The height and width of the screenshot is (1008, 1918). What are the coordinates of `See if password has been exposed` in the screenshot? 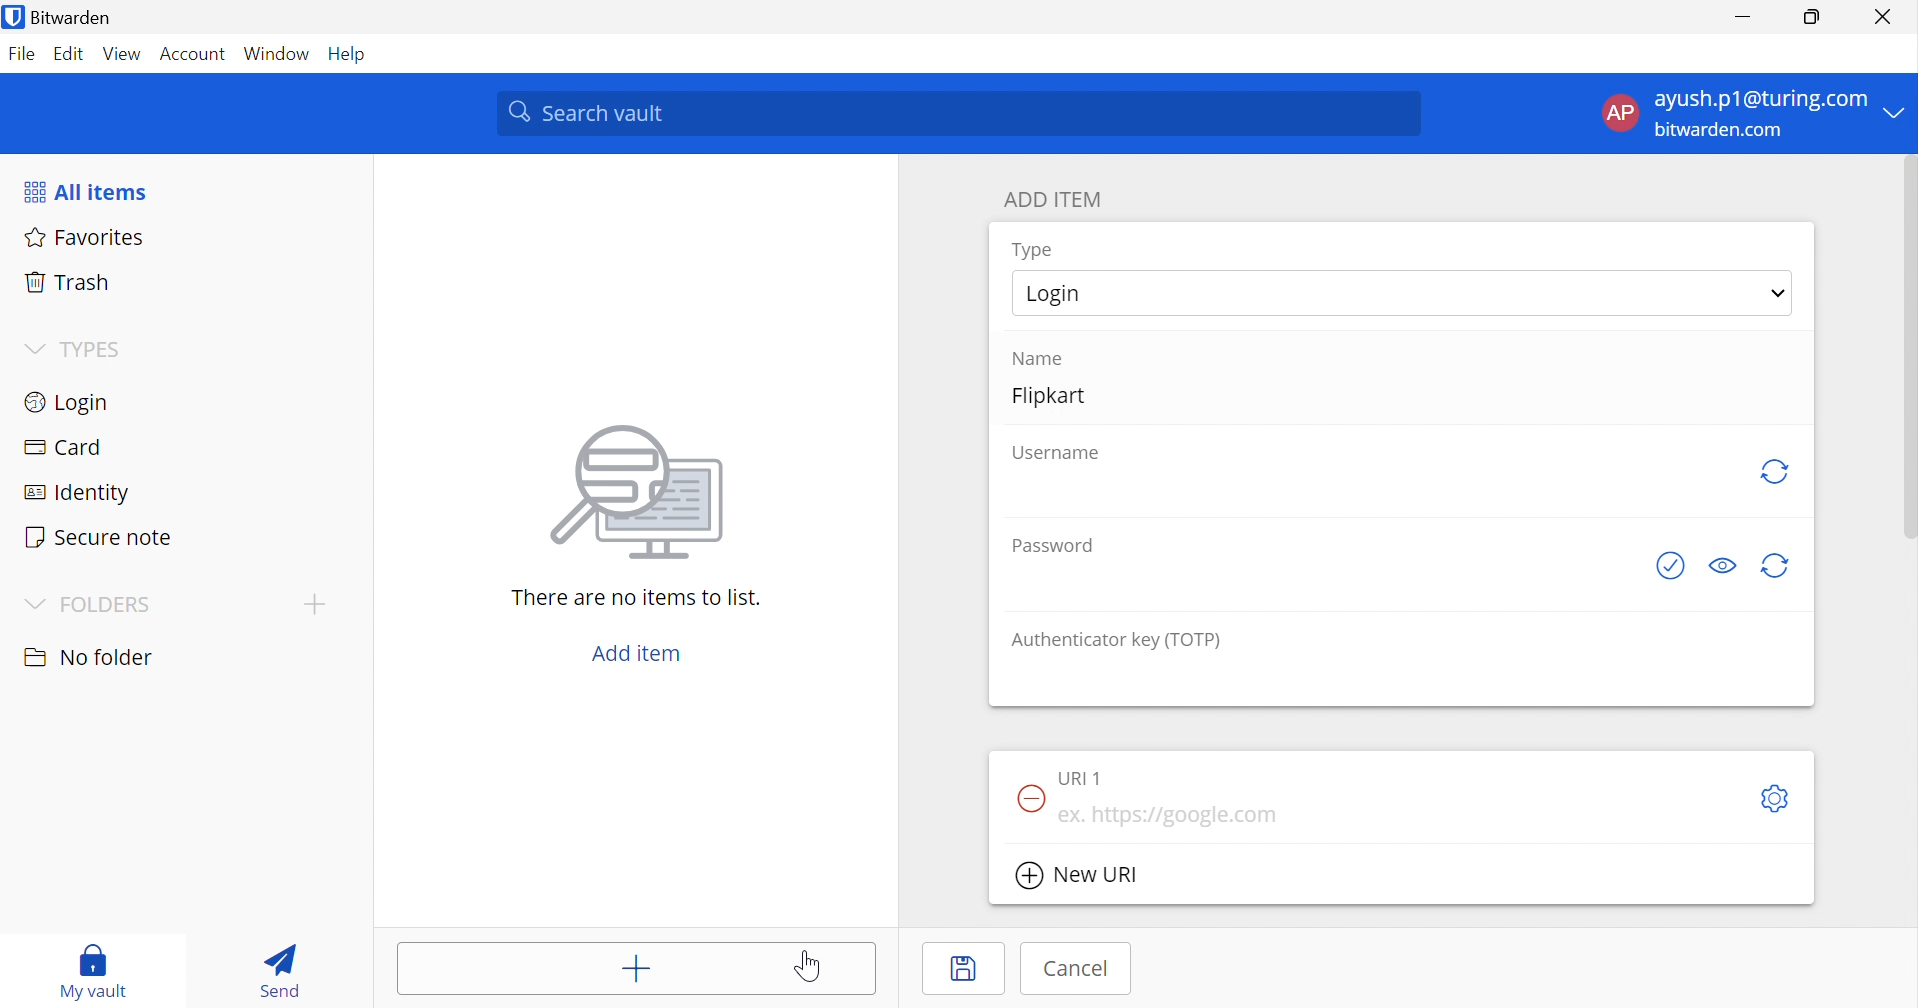 It's located at (1671, 567).